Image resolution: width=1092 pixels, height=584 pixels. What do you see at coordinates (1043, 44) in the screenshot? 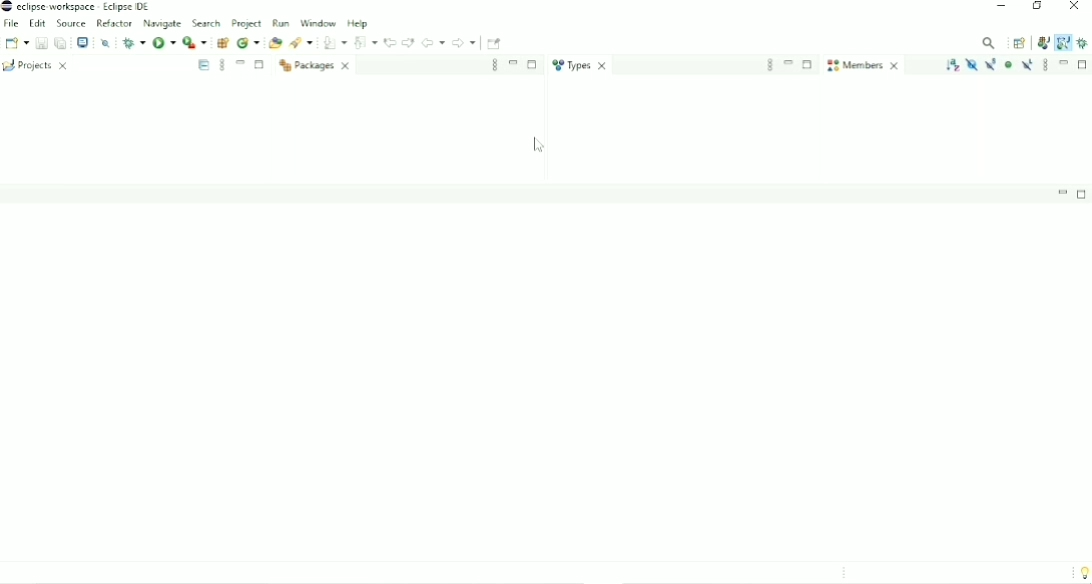
I see `Jav` at bounding box center [1043, 44].